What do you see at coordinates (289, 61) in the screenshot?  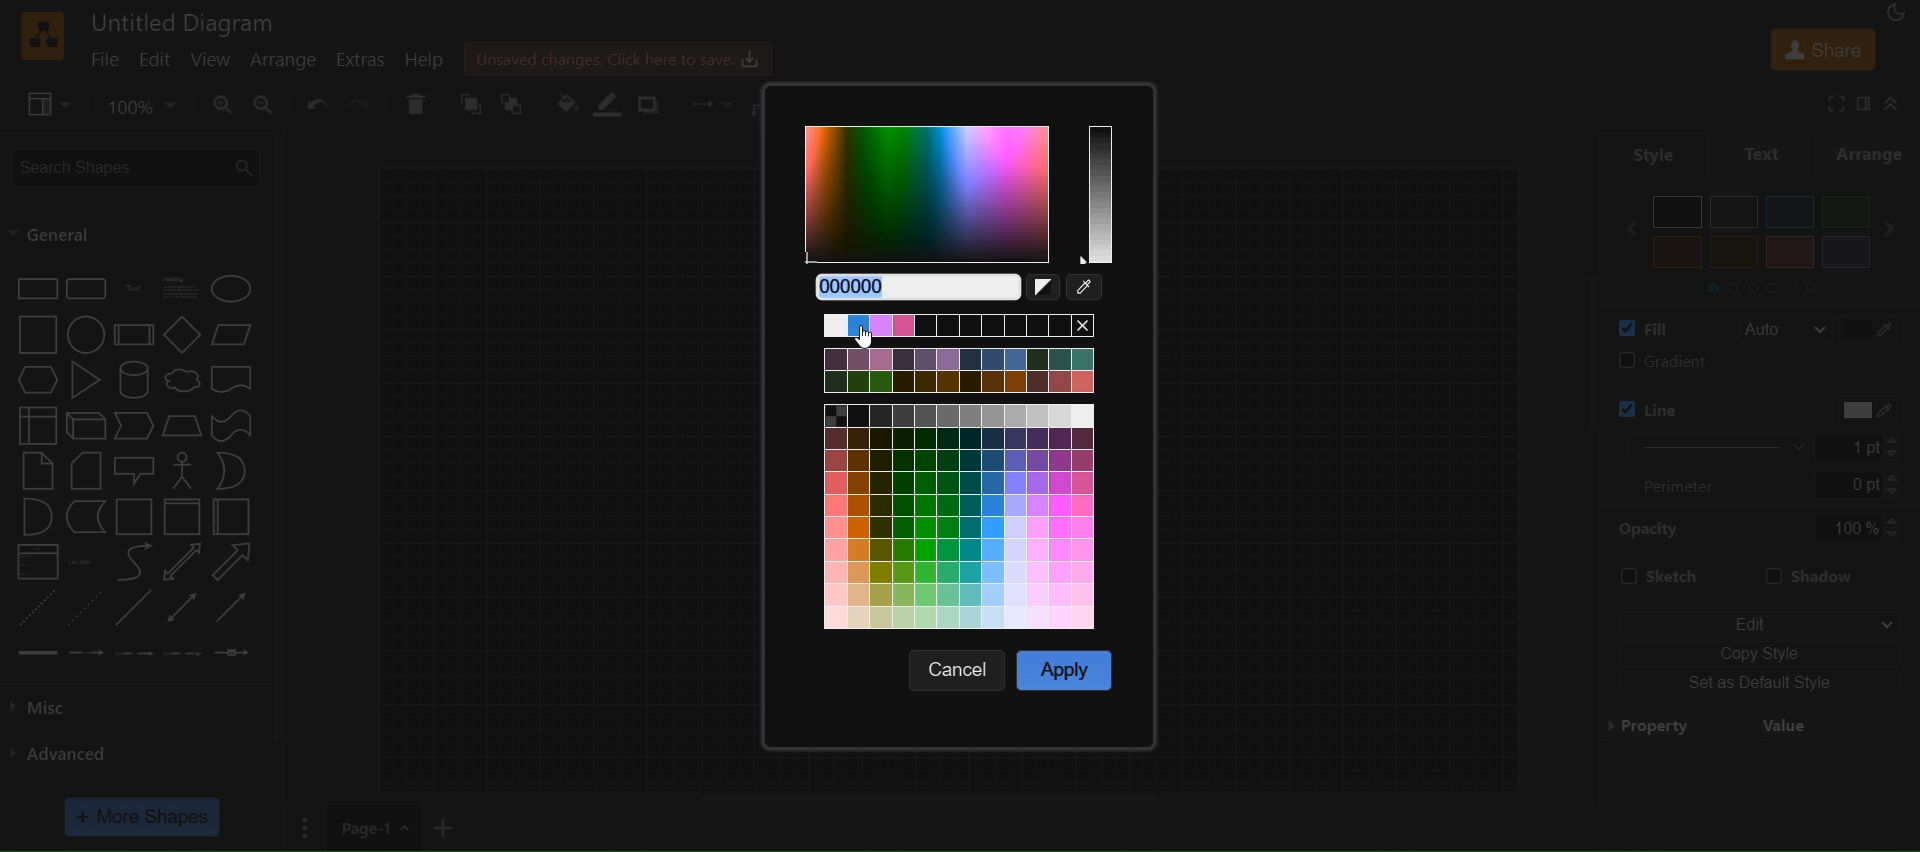 I see `arrange` at bounding box center [289, 61].